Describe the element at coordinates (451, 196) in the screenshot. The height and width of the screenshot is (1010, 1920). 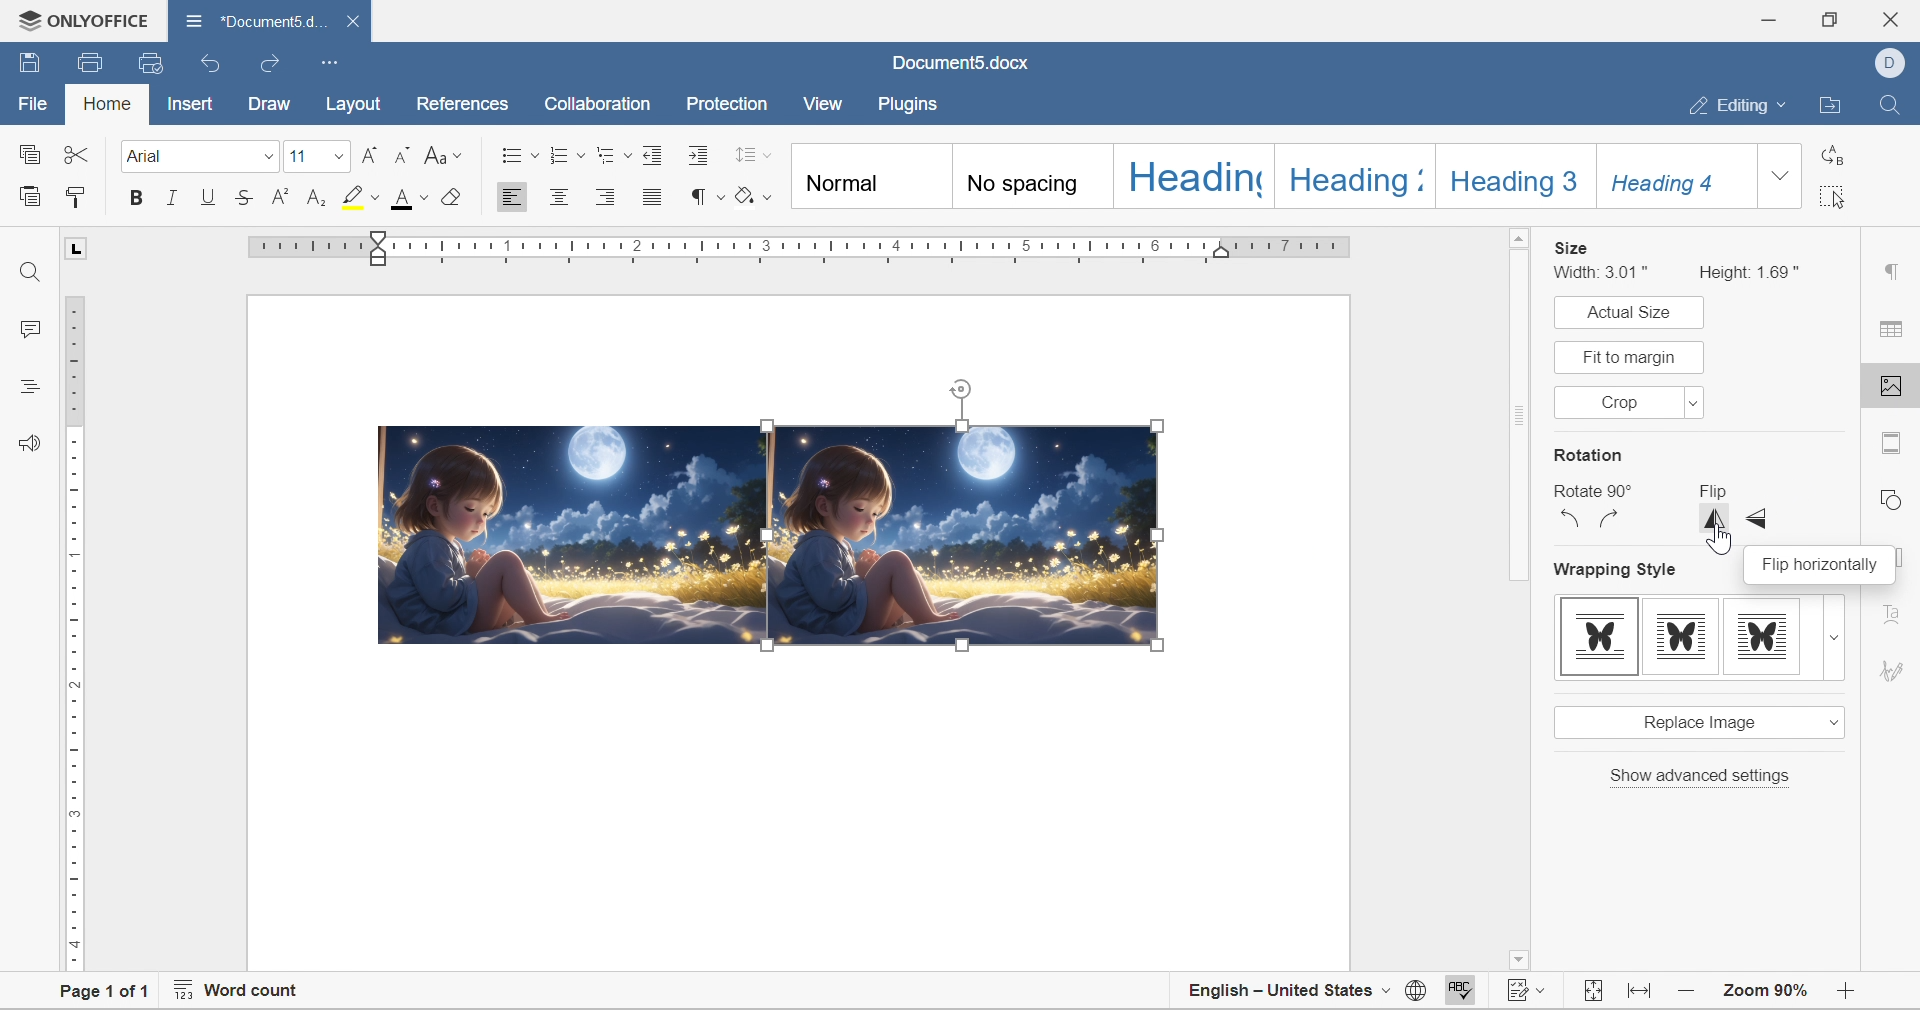
I see `clear style` at that location.